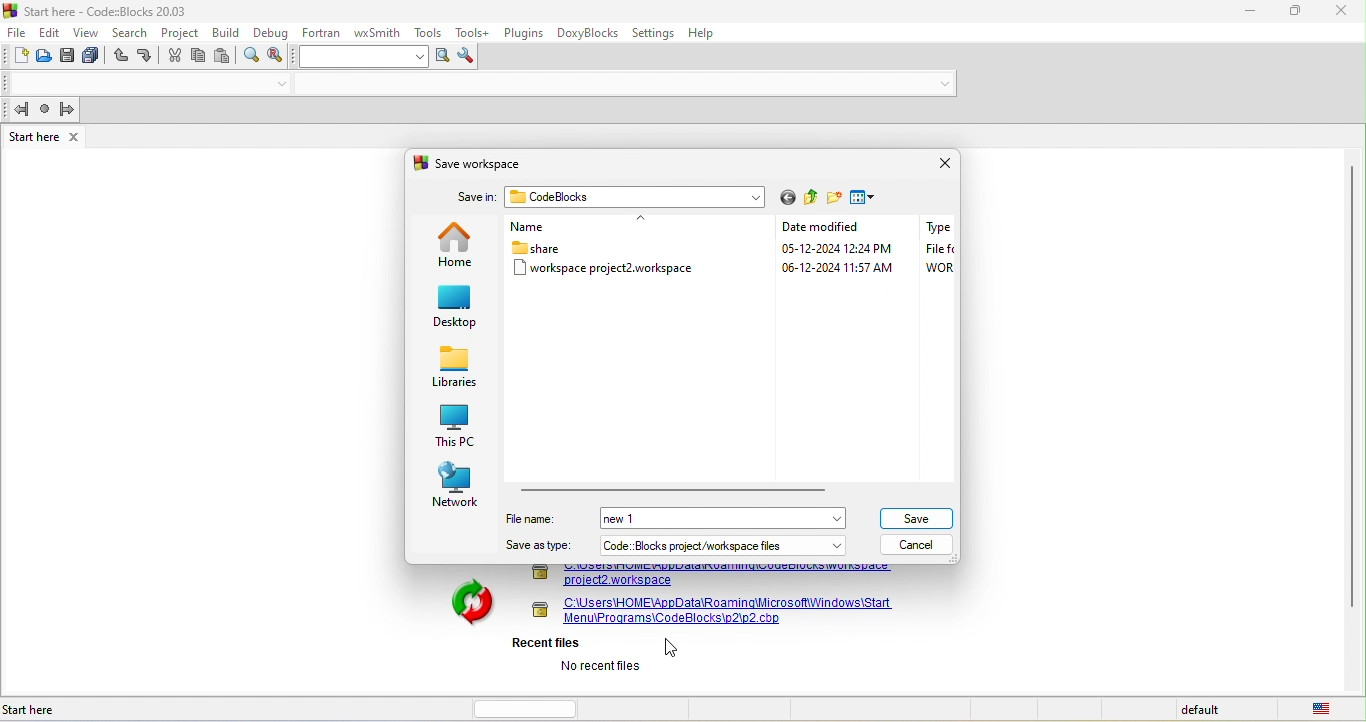 Image resolution: width=1366 pixels, height=722 pixels. Describe the element at coordinates (46, 59) in the screenshot. I see `open` at that location.